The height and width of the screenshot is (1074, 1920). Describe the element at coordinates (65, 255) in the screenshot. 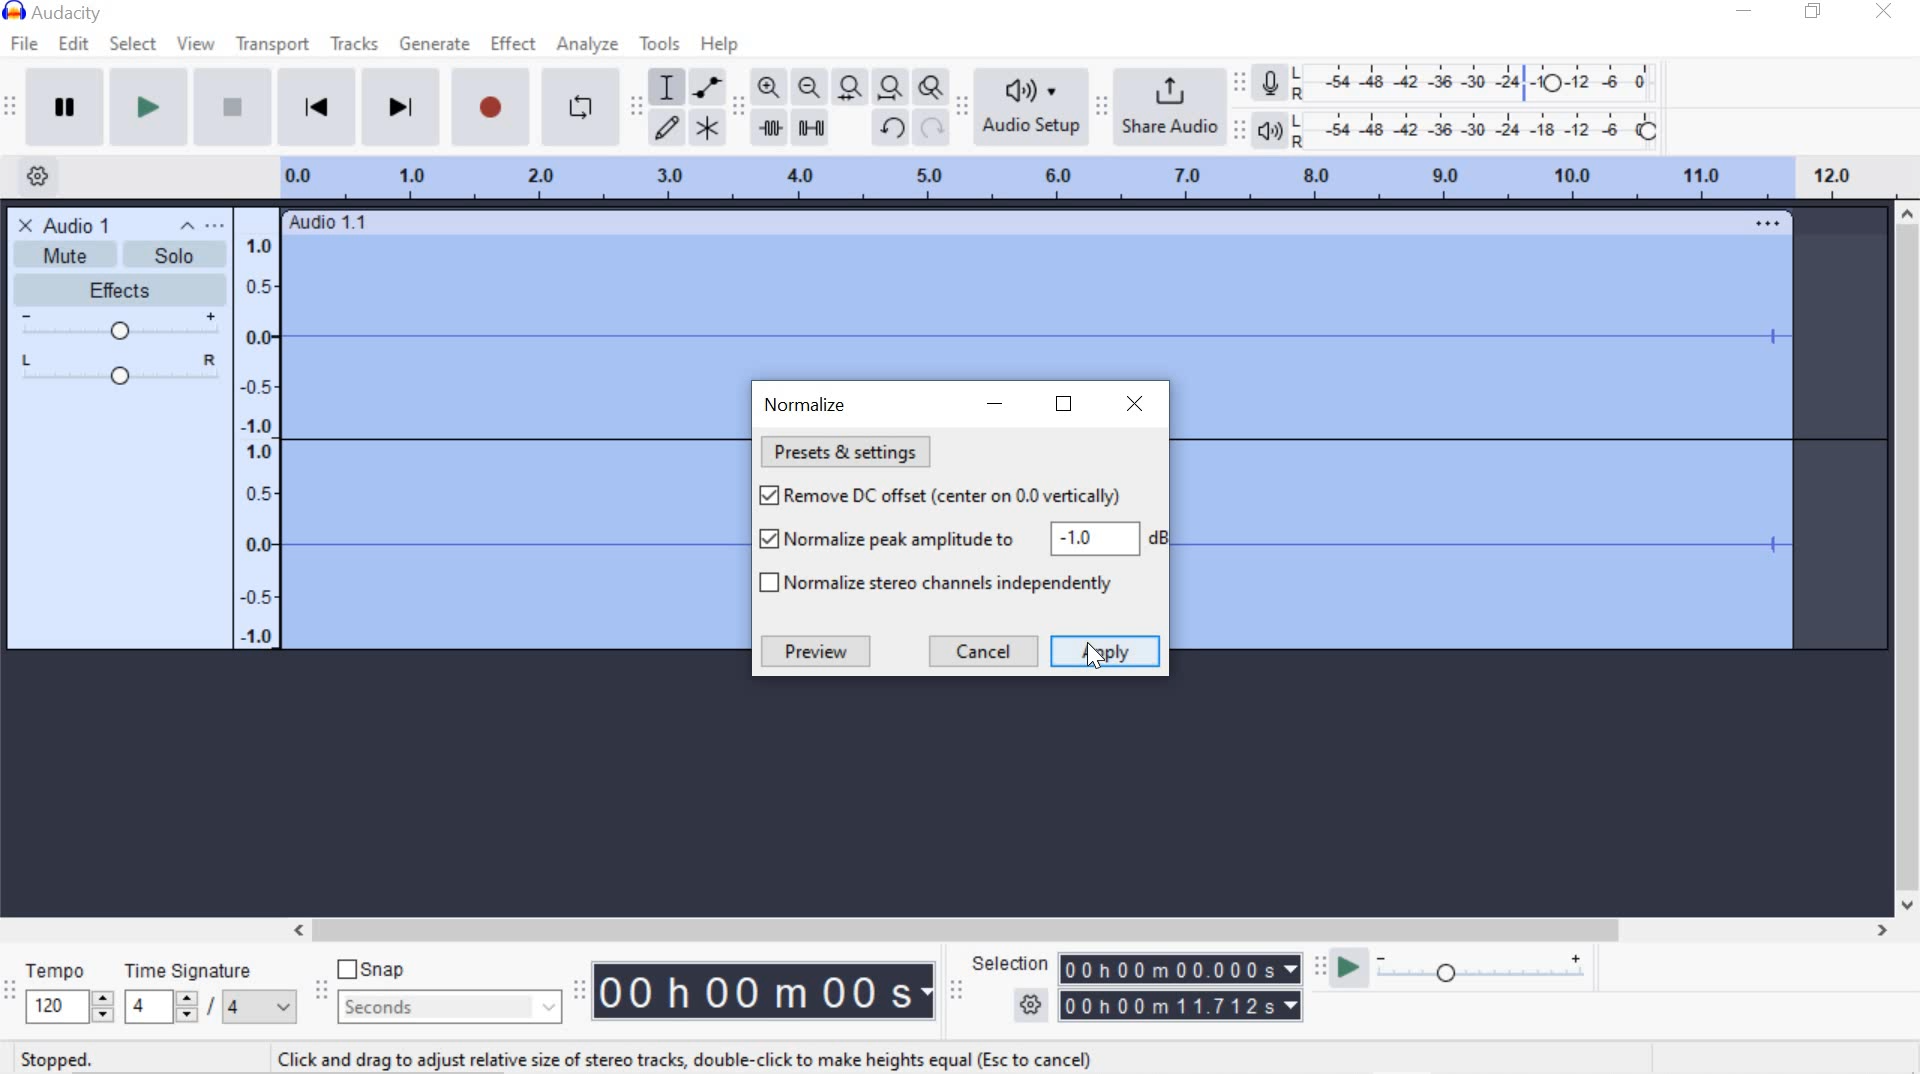

I see `mute` at that location.